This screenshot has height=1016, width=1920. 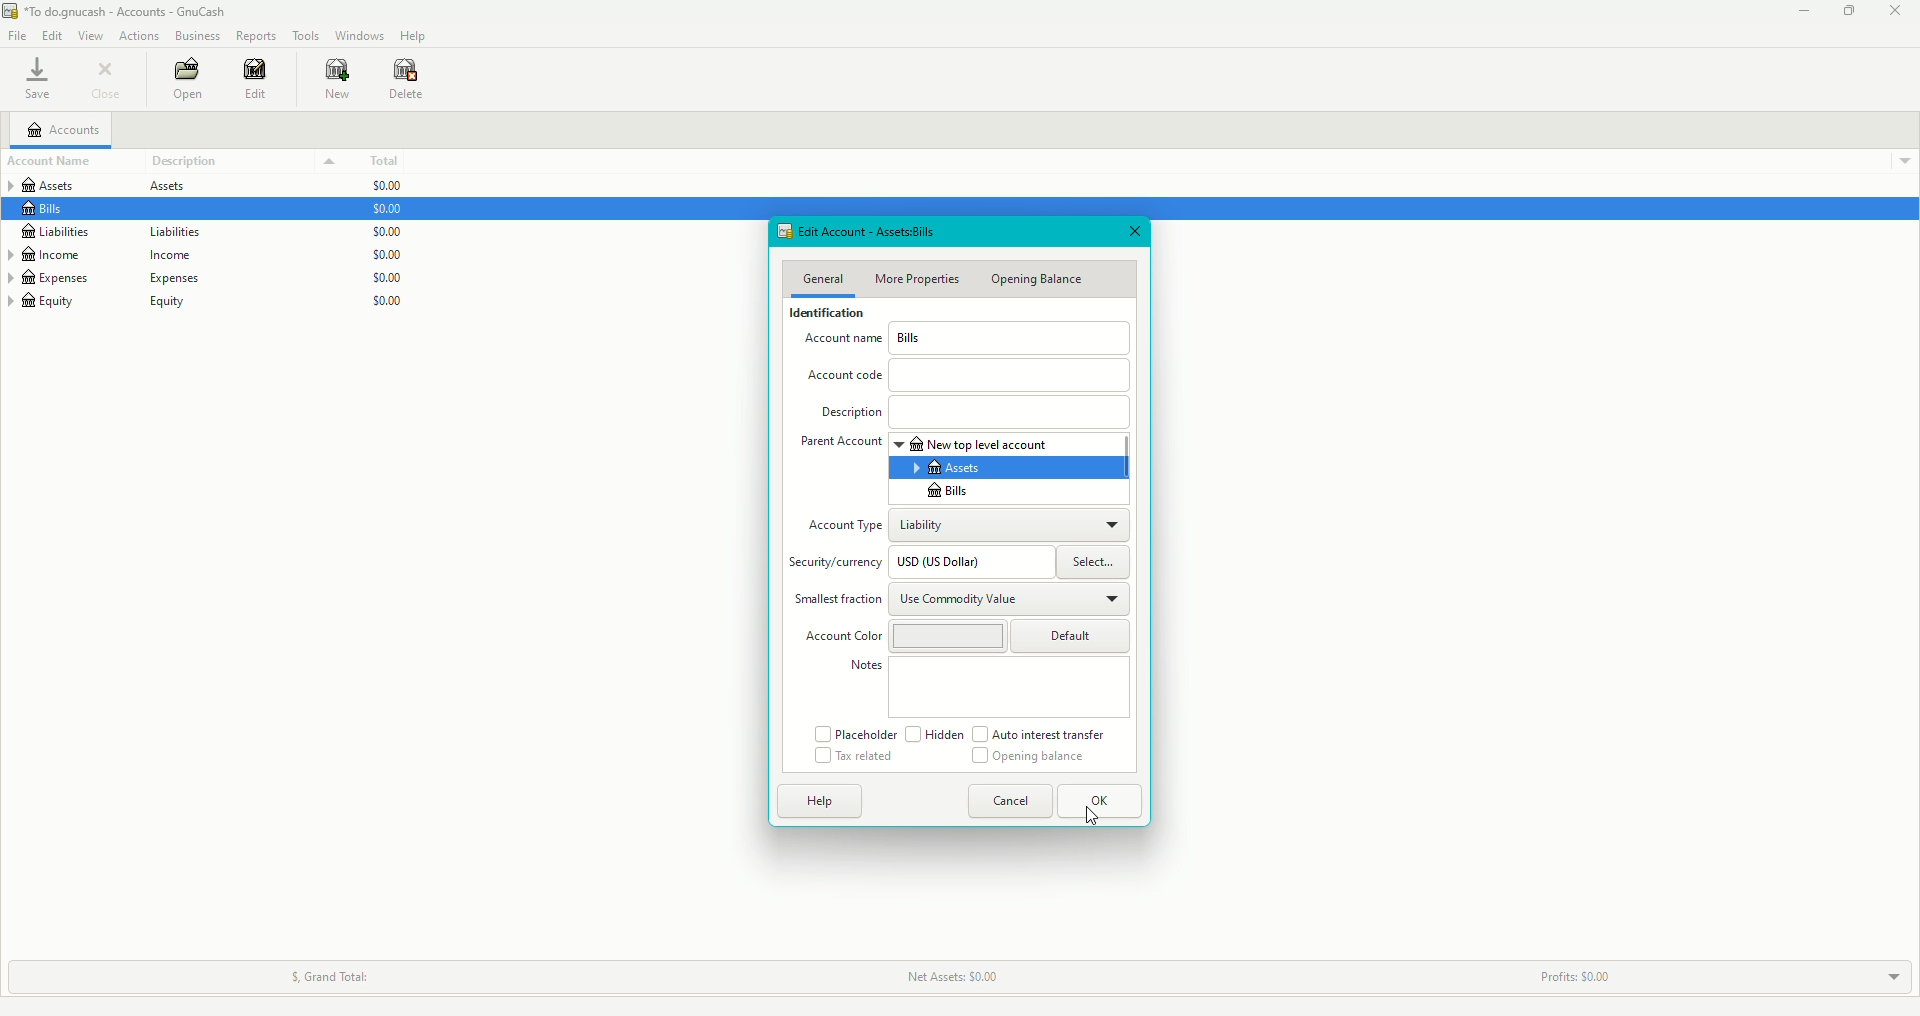 I want to click on Security/currency, so click(x=839, y=563).